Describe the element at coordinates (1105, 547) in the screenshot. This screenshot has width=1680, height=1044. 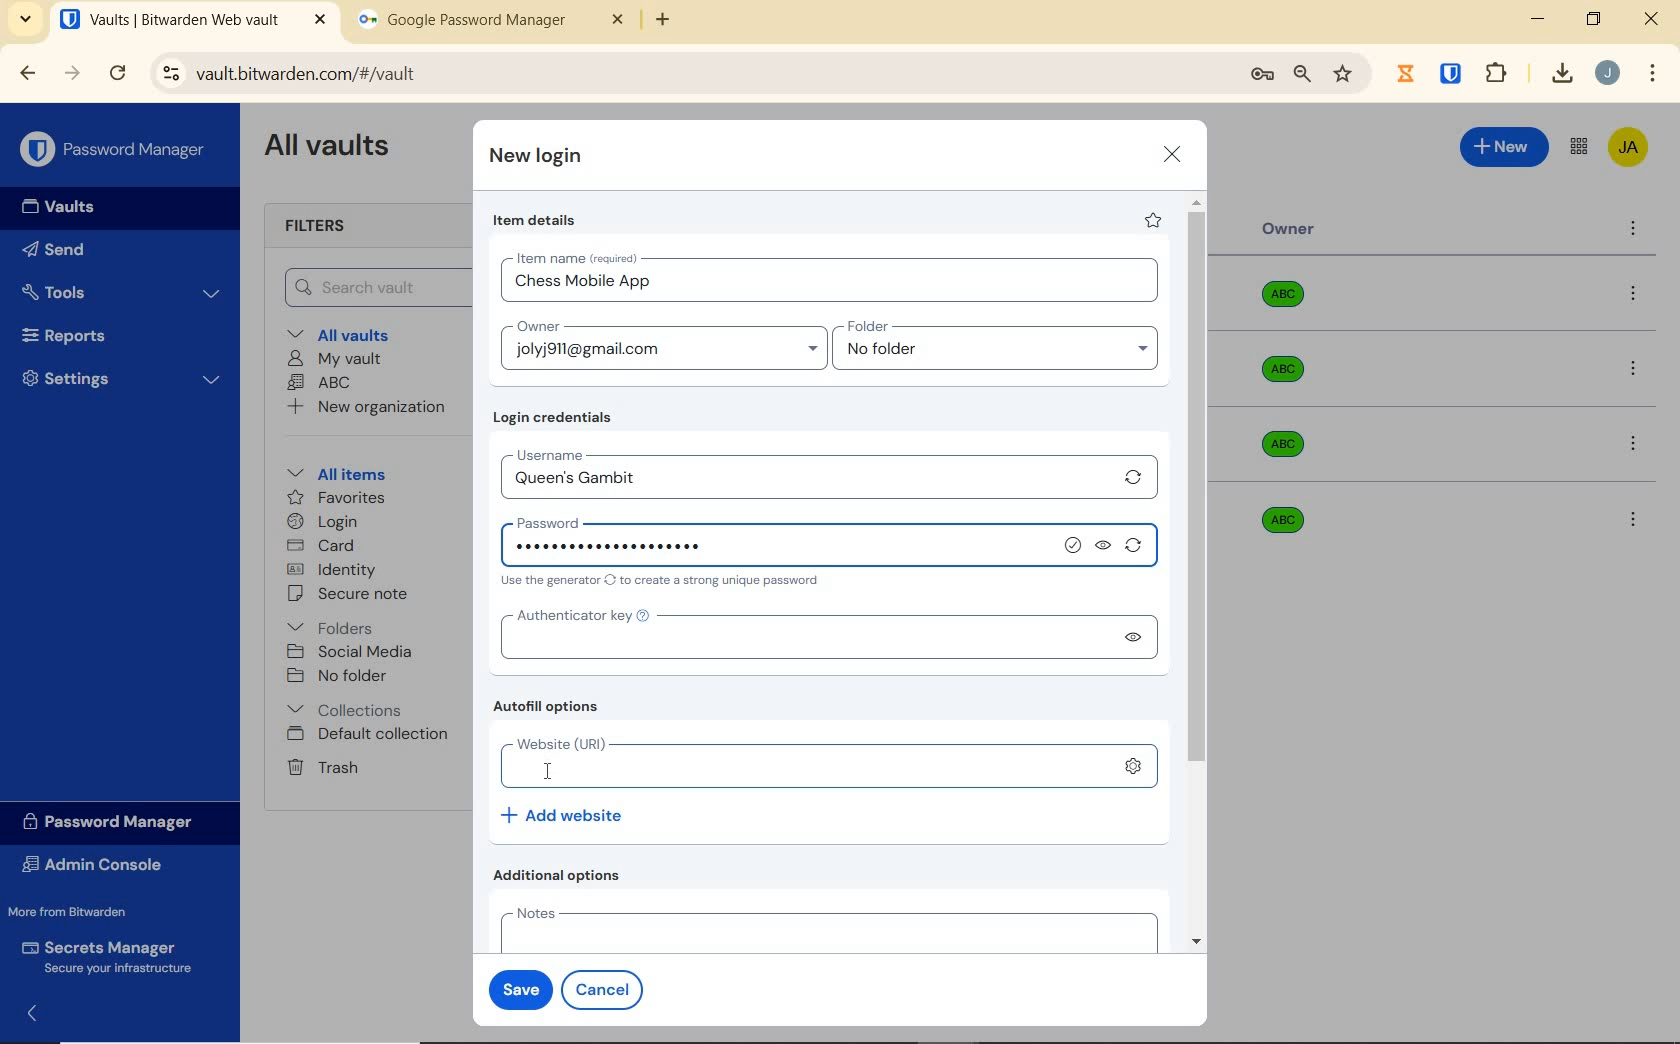
I see `unhide` at that location.